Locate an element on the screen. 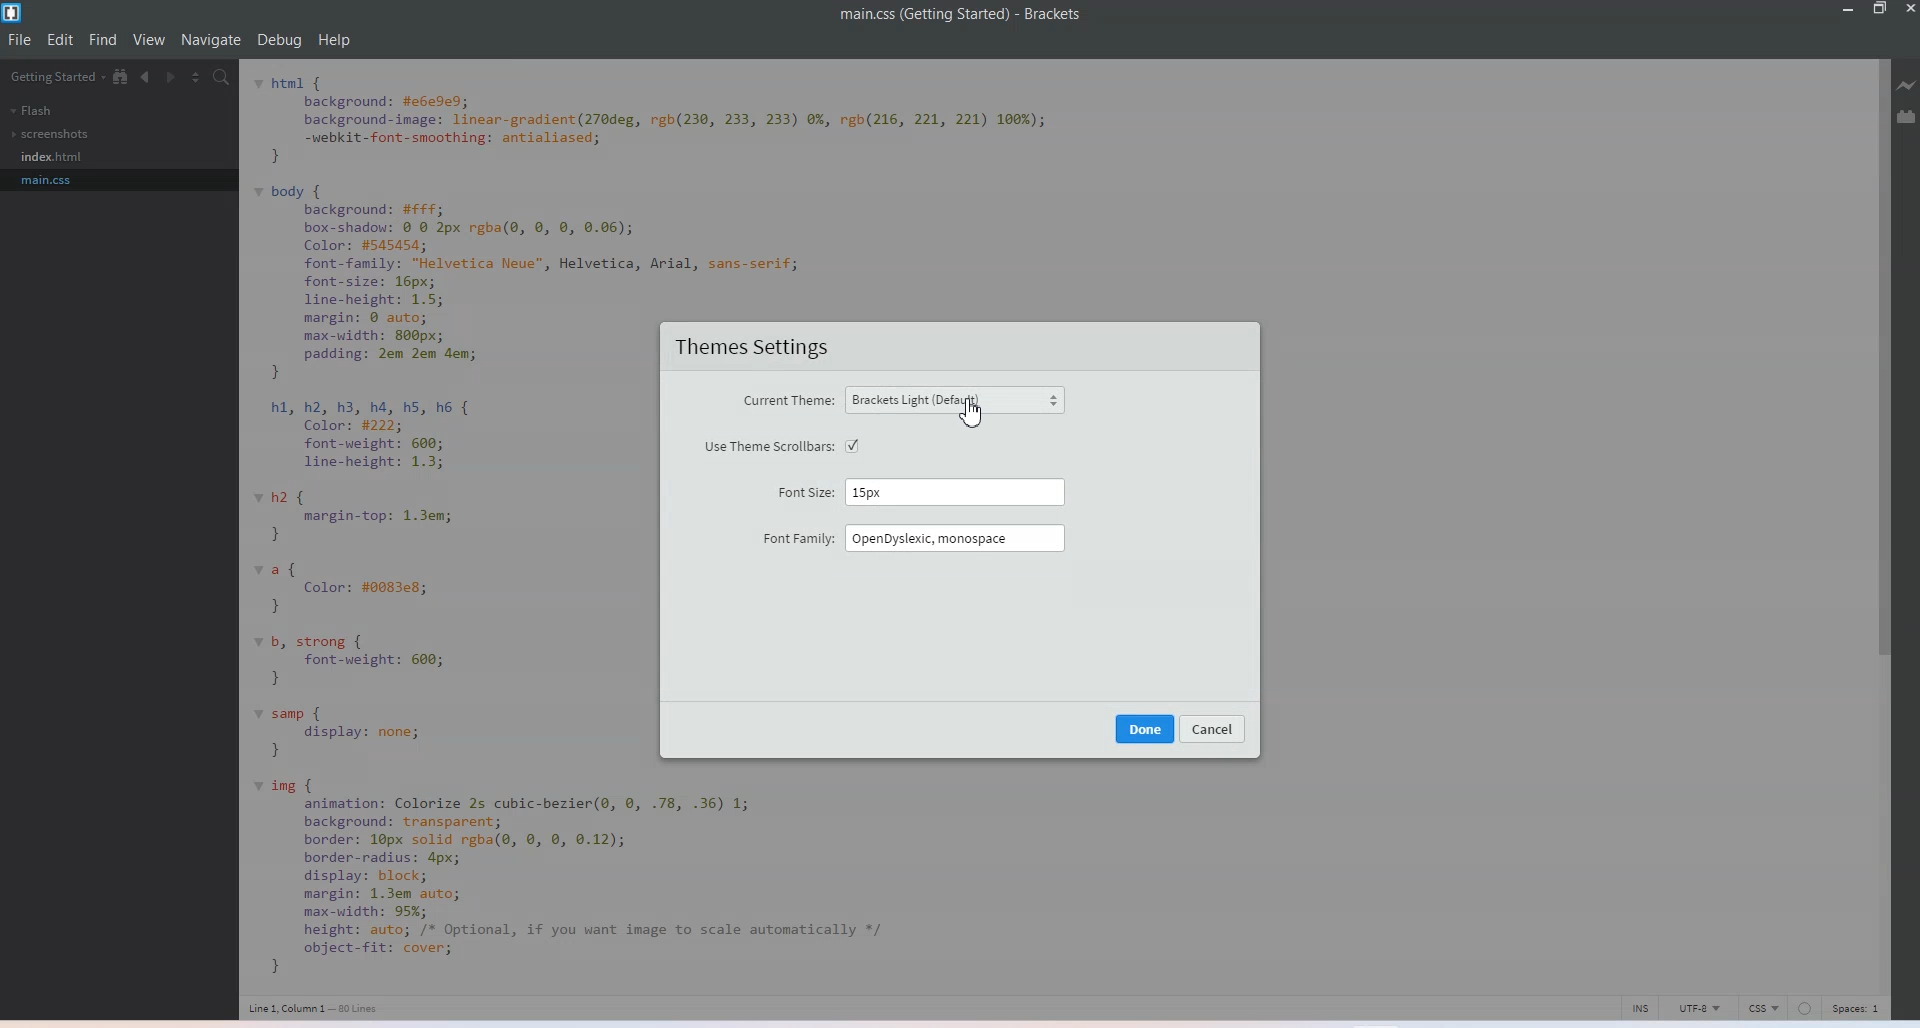 The width and height of the screenshot is (1920, 1028). Show in file tree is located at coordinates (122, 76).